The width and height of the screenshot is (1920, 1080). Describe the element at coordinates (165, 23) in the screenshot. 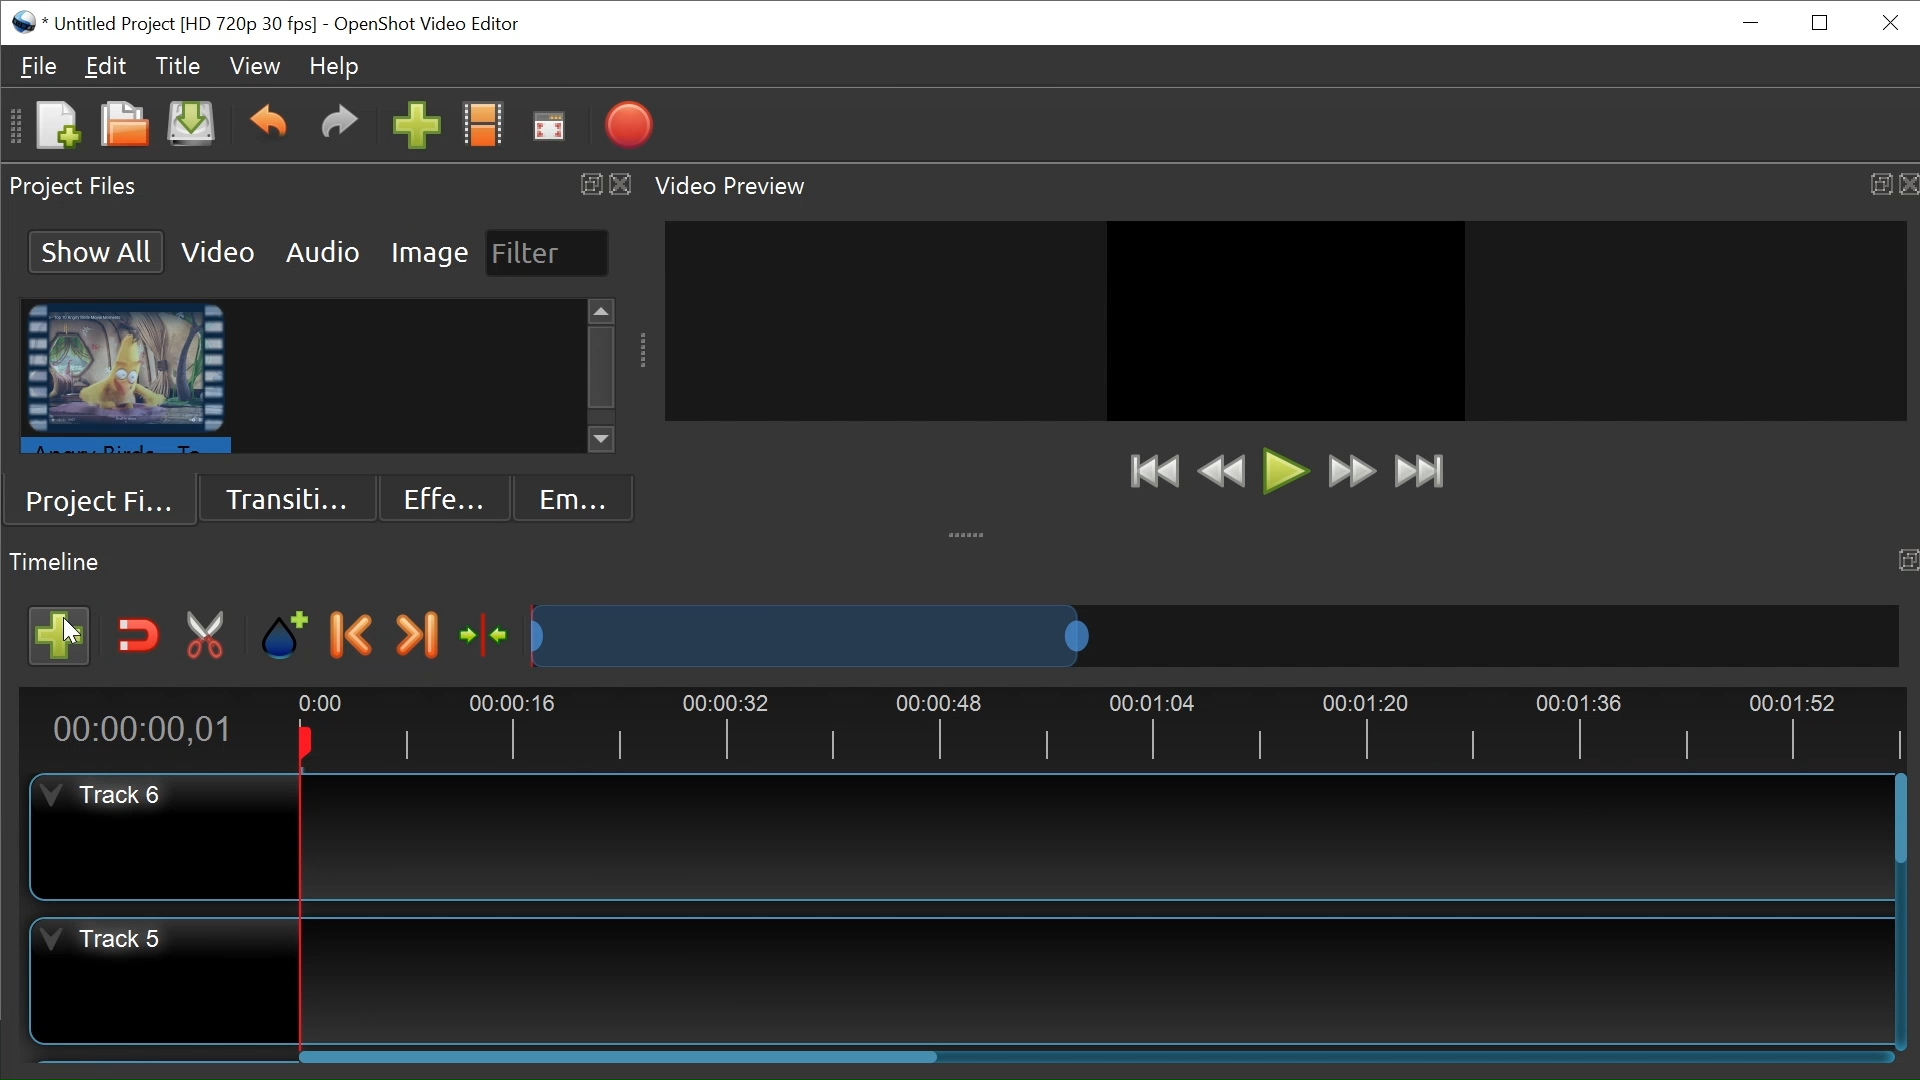

I see `File Name` at that location.